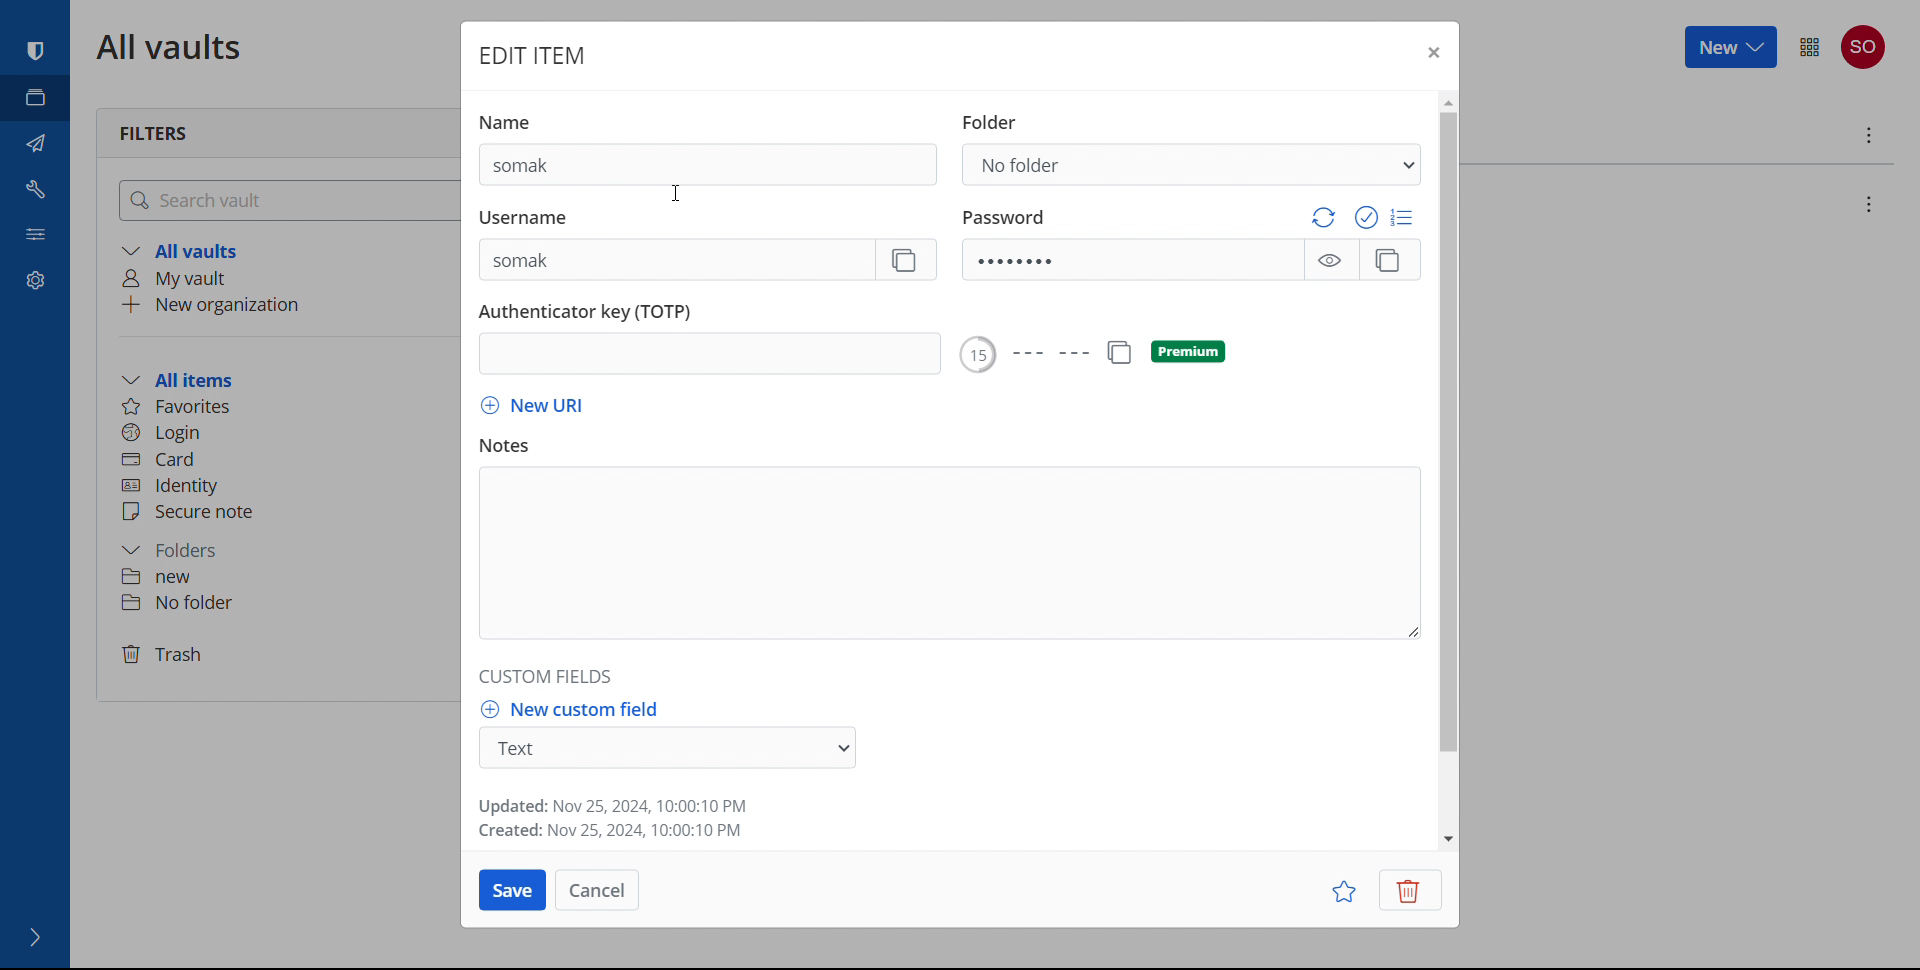 Image resolution: width=1920 pixels, height=970 pixels. I want to click on copy password, so click(1388, 260).